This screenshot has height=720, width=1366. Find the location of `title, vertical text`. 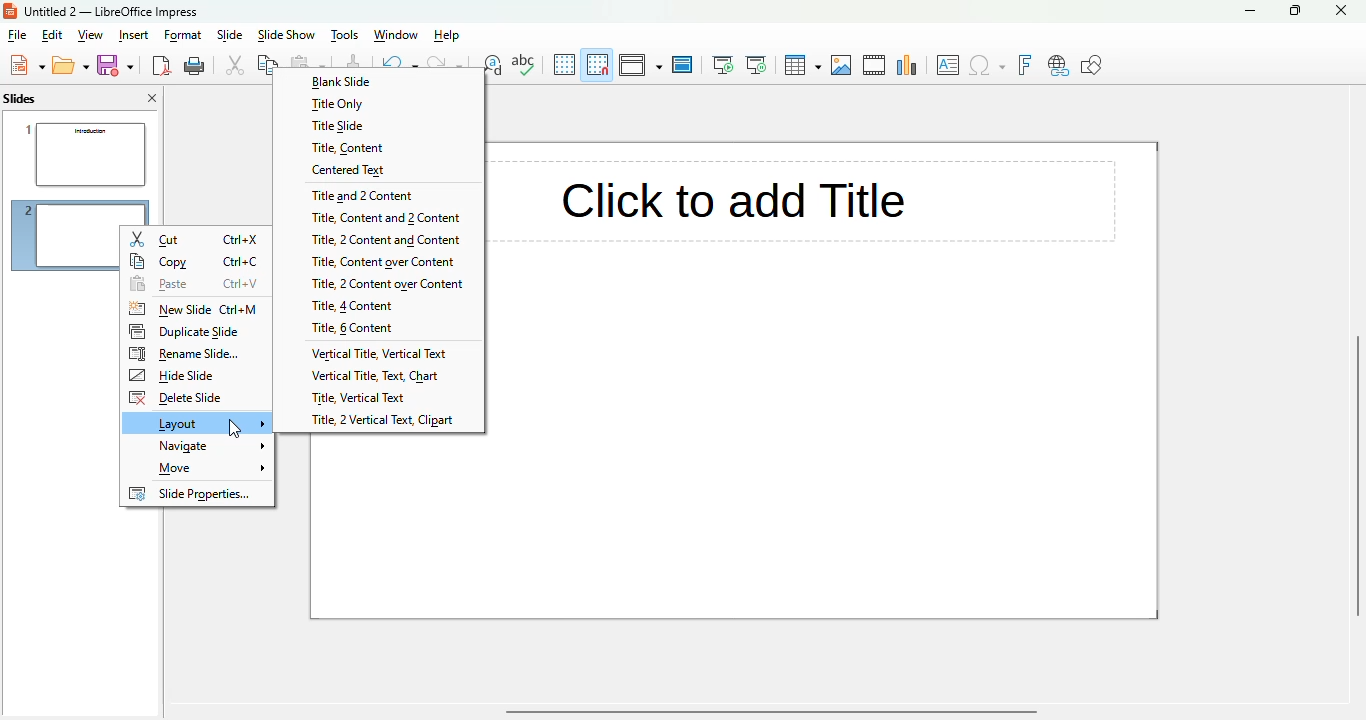

title, vertical text is located at coordinates (377, 398).